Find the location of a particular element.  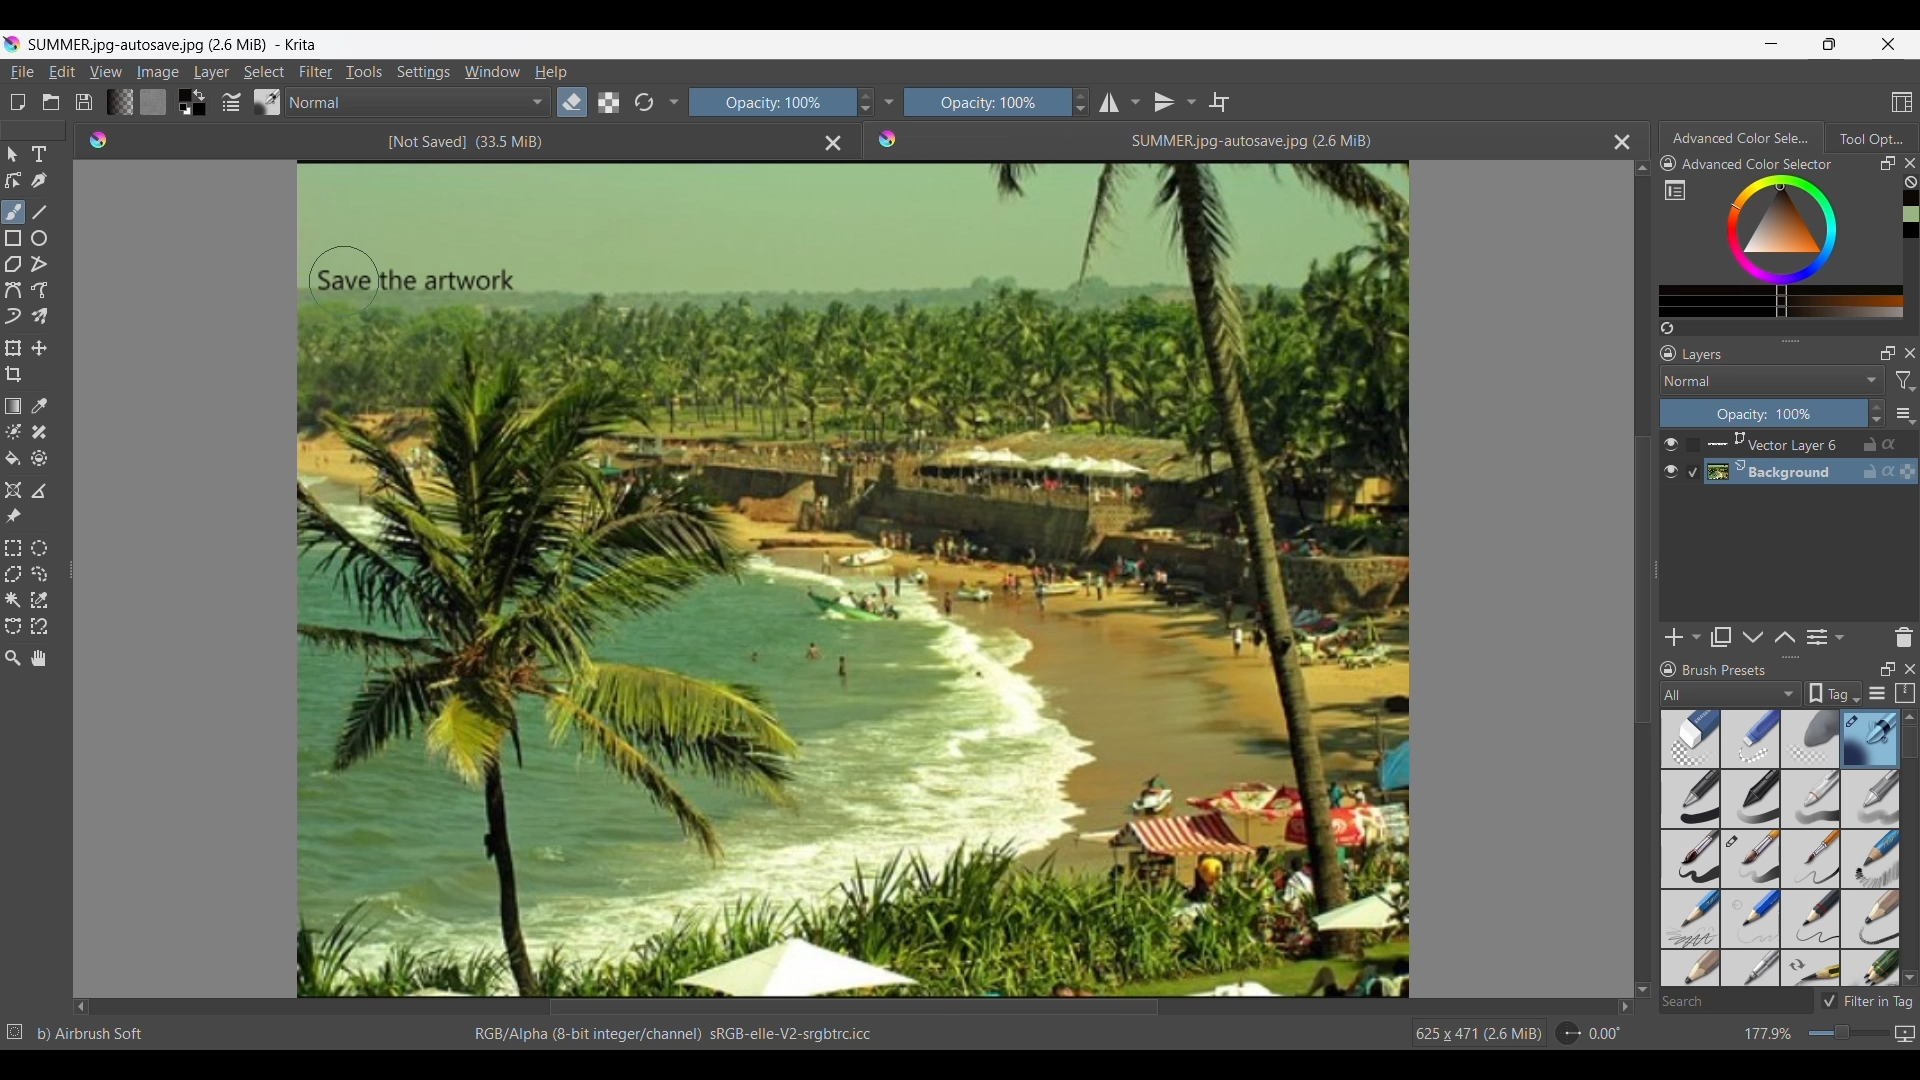

Close is located at coordinates (833, 144).